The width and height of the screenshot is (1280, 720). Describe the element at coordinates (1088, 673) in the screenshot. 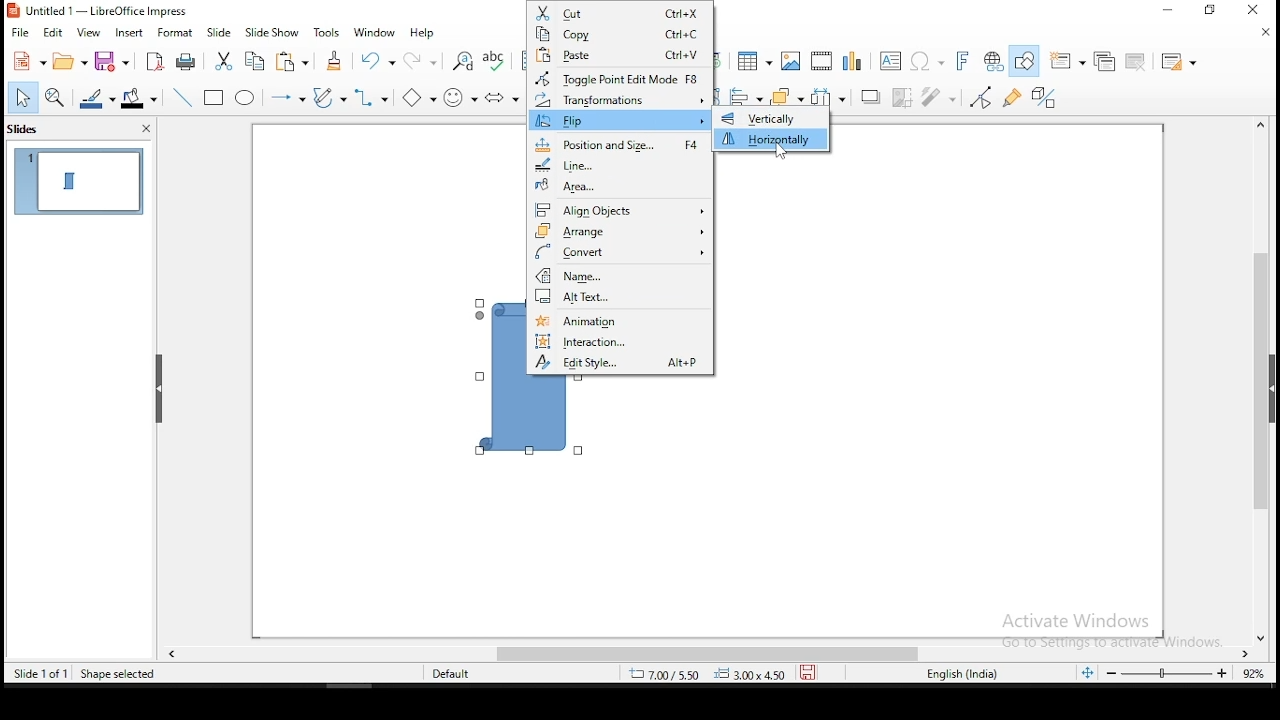

I see `fit slide to current window` at that location.